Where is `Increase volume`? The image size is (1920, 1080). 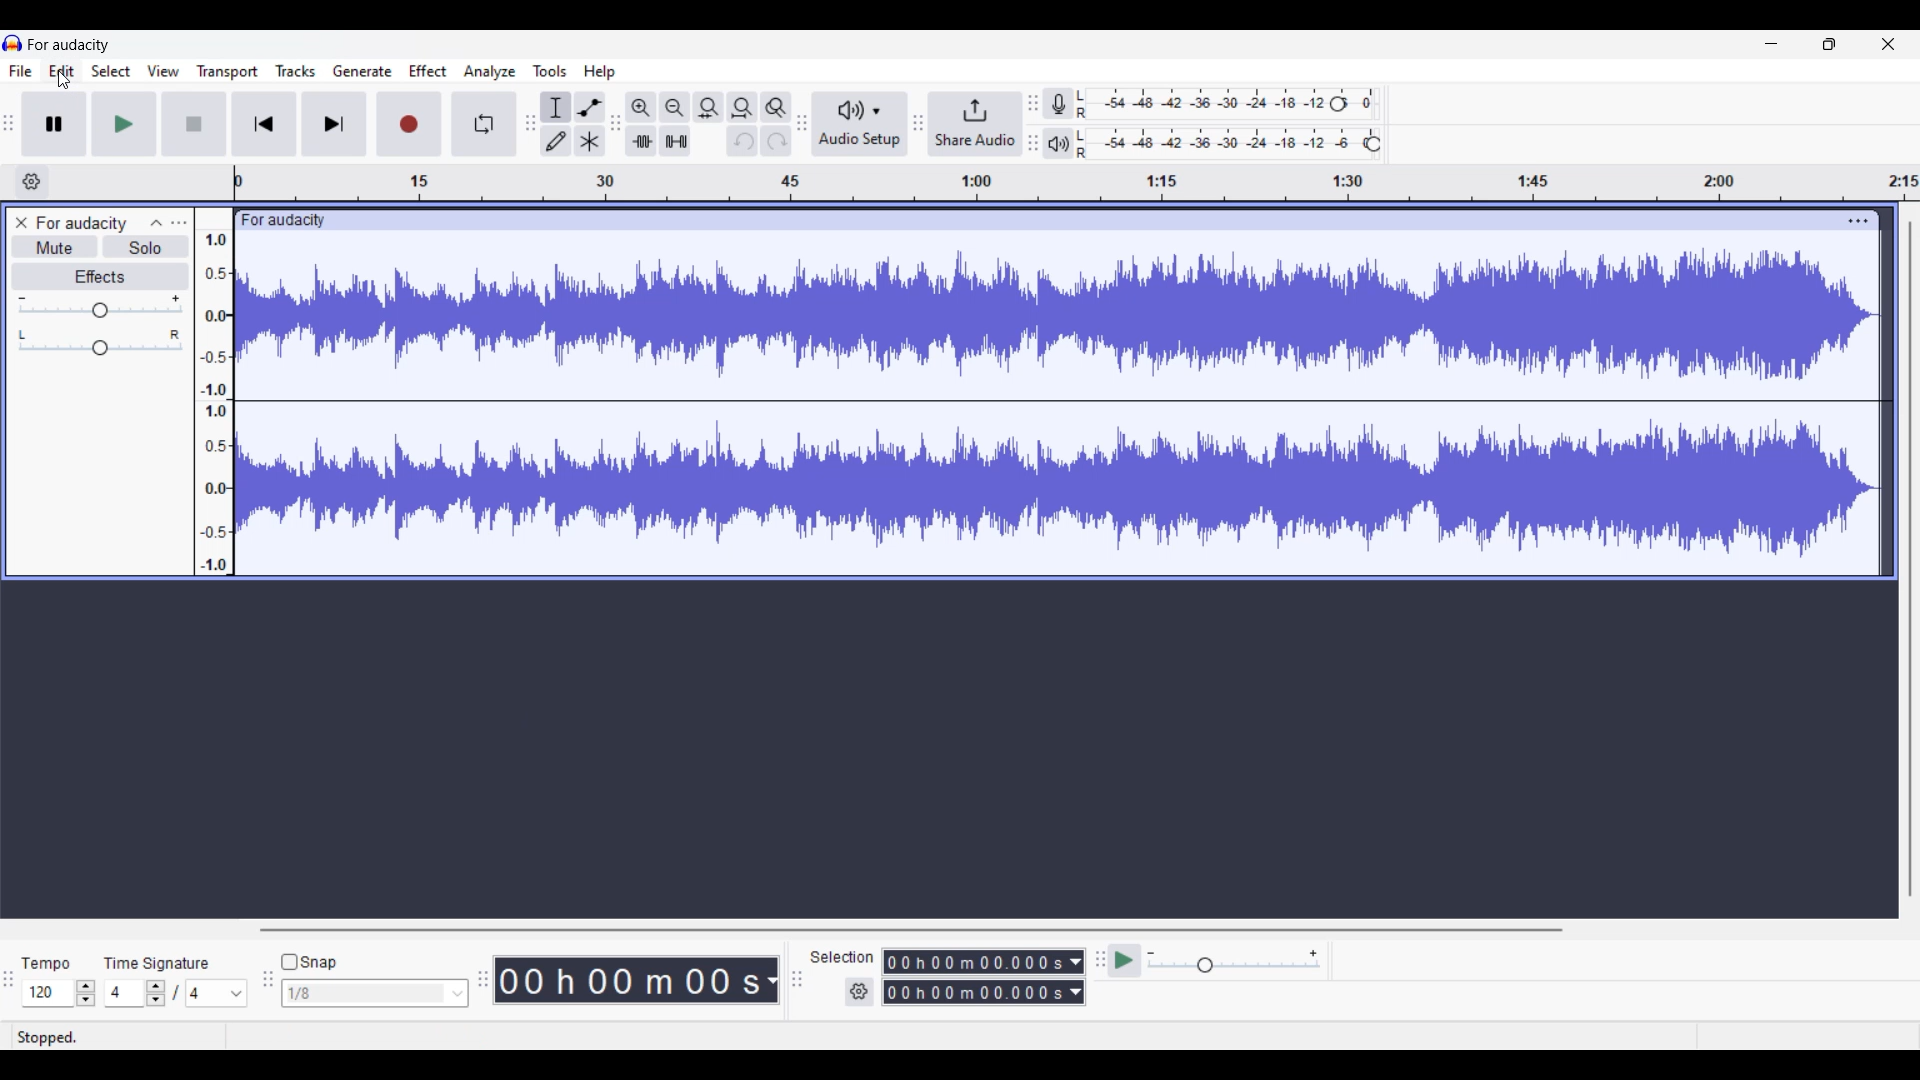
Increase volume is located at coordinates (176, 298).